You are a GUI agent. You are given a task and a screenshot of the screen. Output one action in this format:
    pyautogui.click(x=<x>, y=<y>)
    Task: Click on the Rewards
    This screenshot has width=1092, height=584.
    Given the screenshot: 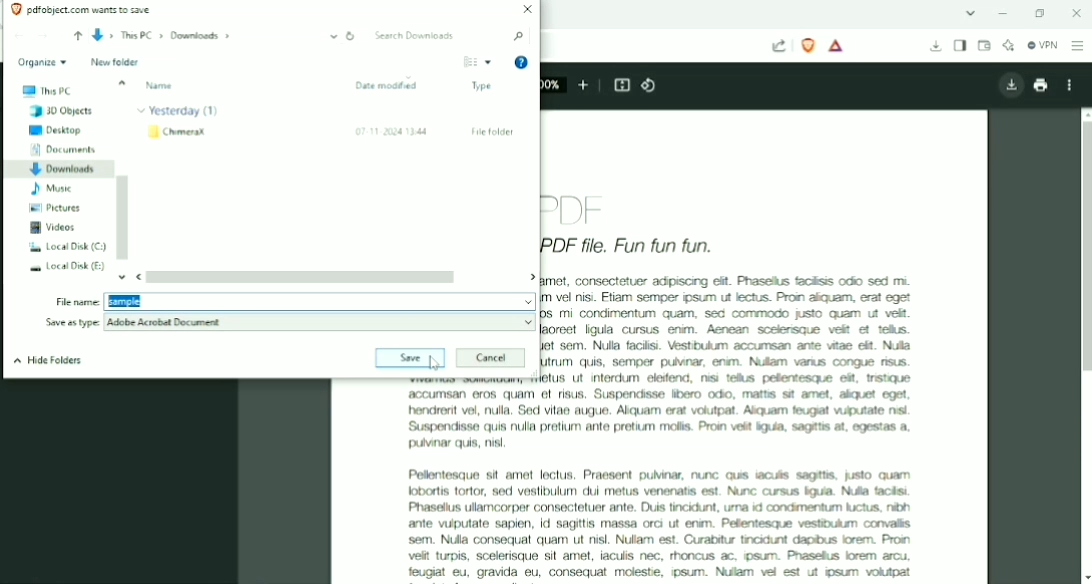 What is the action you would take?
    pyautogui.click(x=837, y=46)
    